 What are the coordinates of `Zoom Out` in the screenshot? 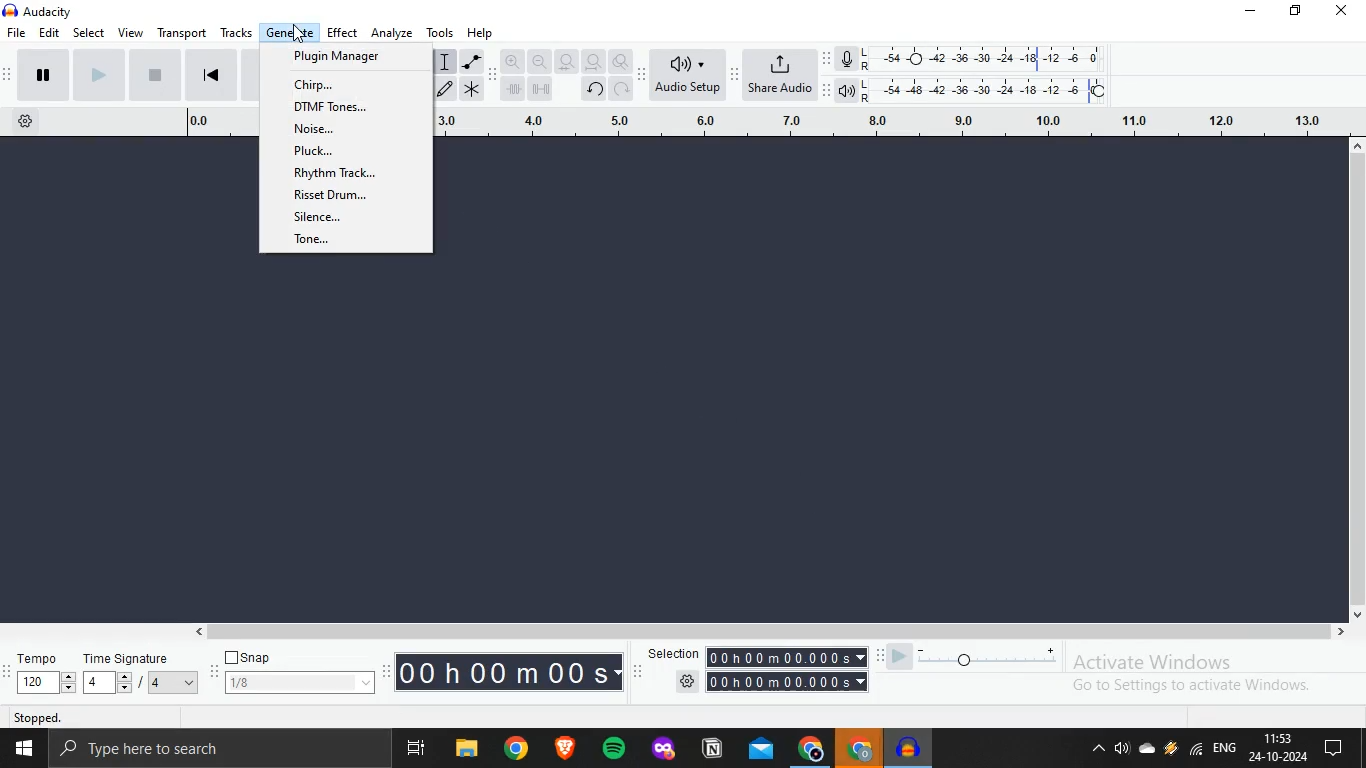 It's located at (539, 63).